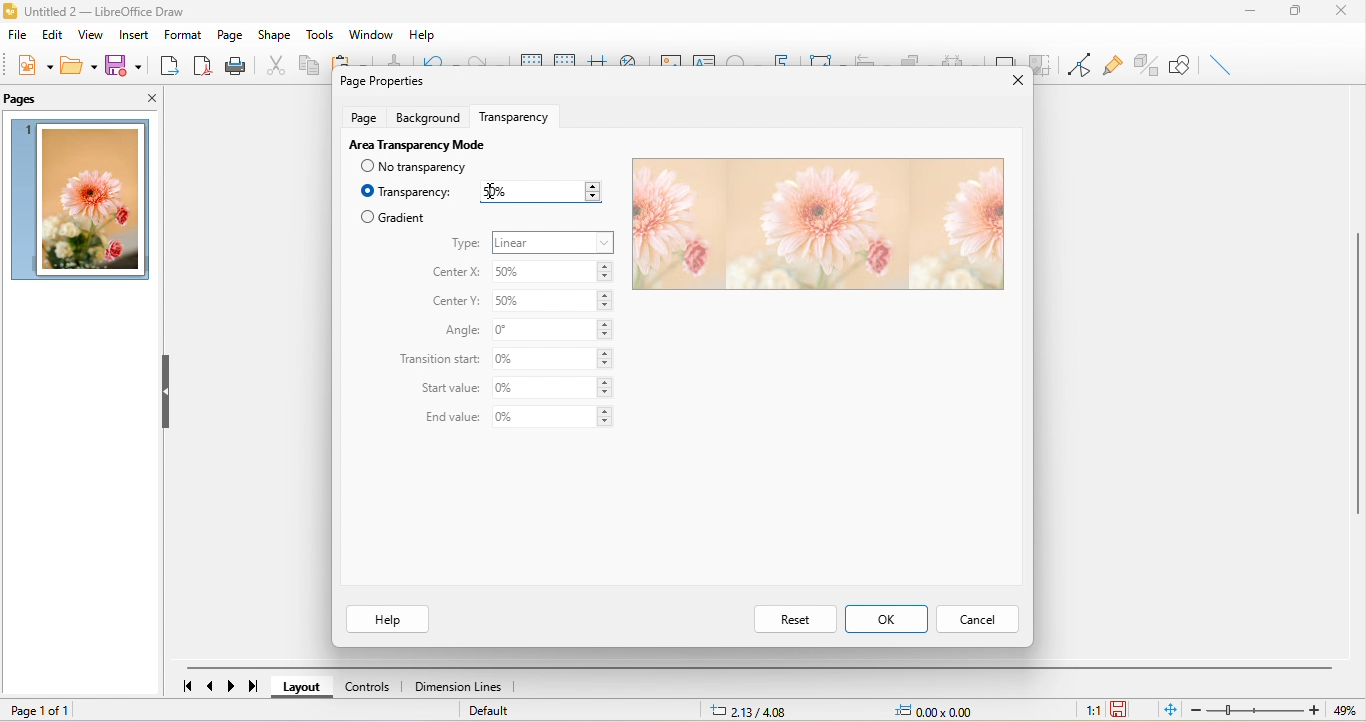 The image size is (1366, 722). I want to click on center y, so click(458, 302).